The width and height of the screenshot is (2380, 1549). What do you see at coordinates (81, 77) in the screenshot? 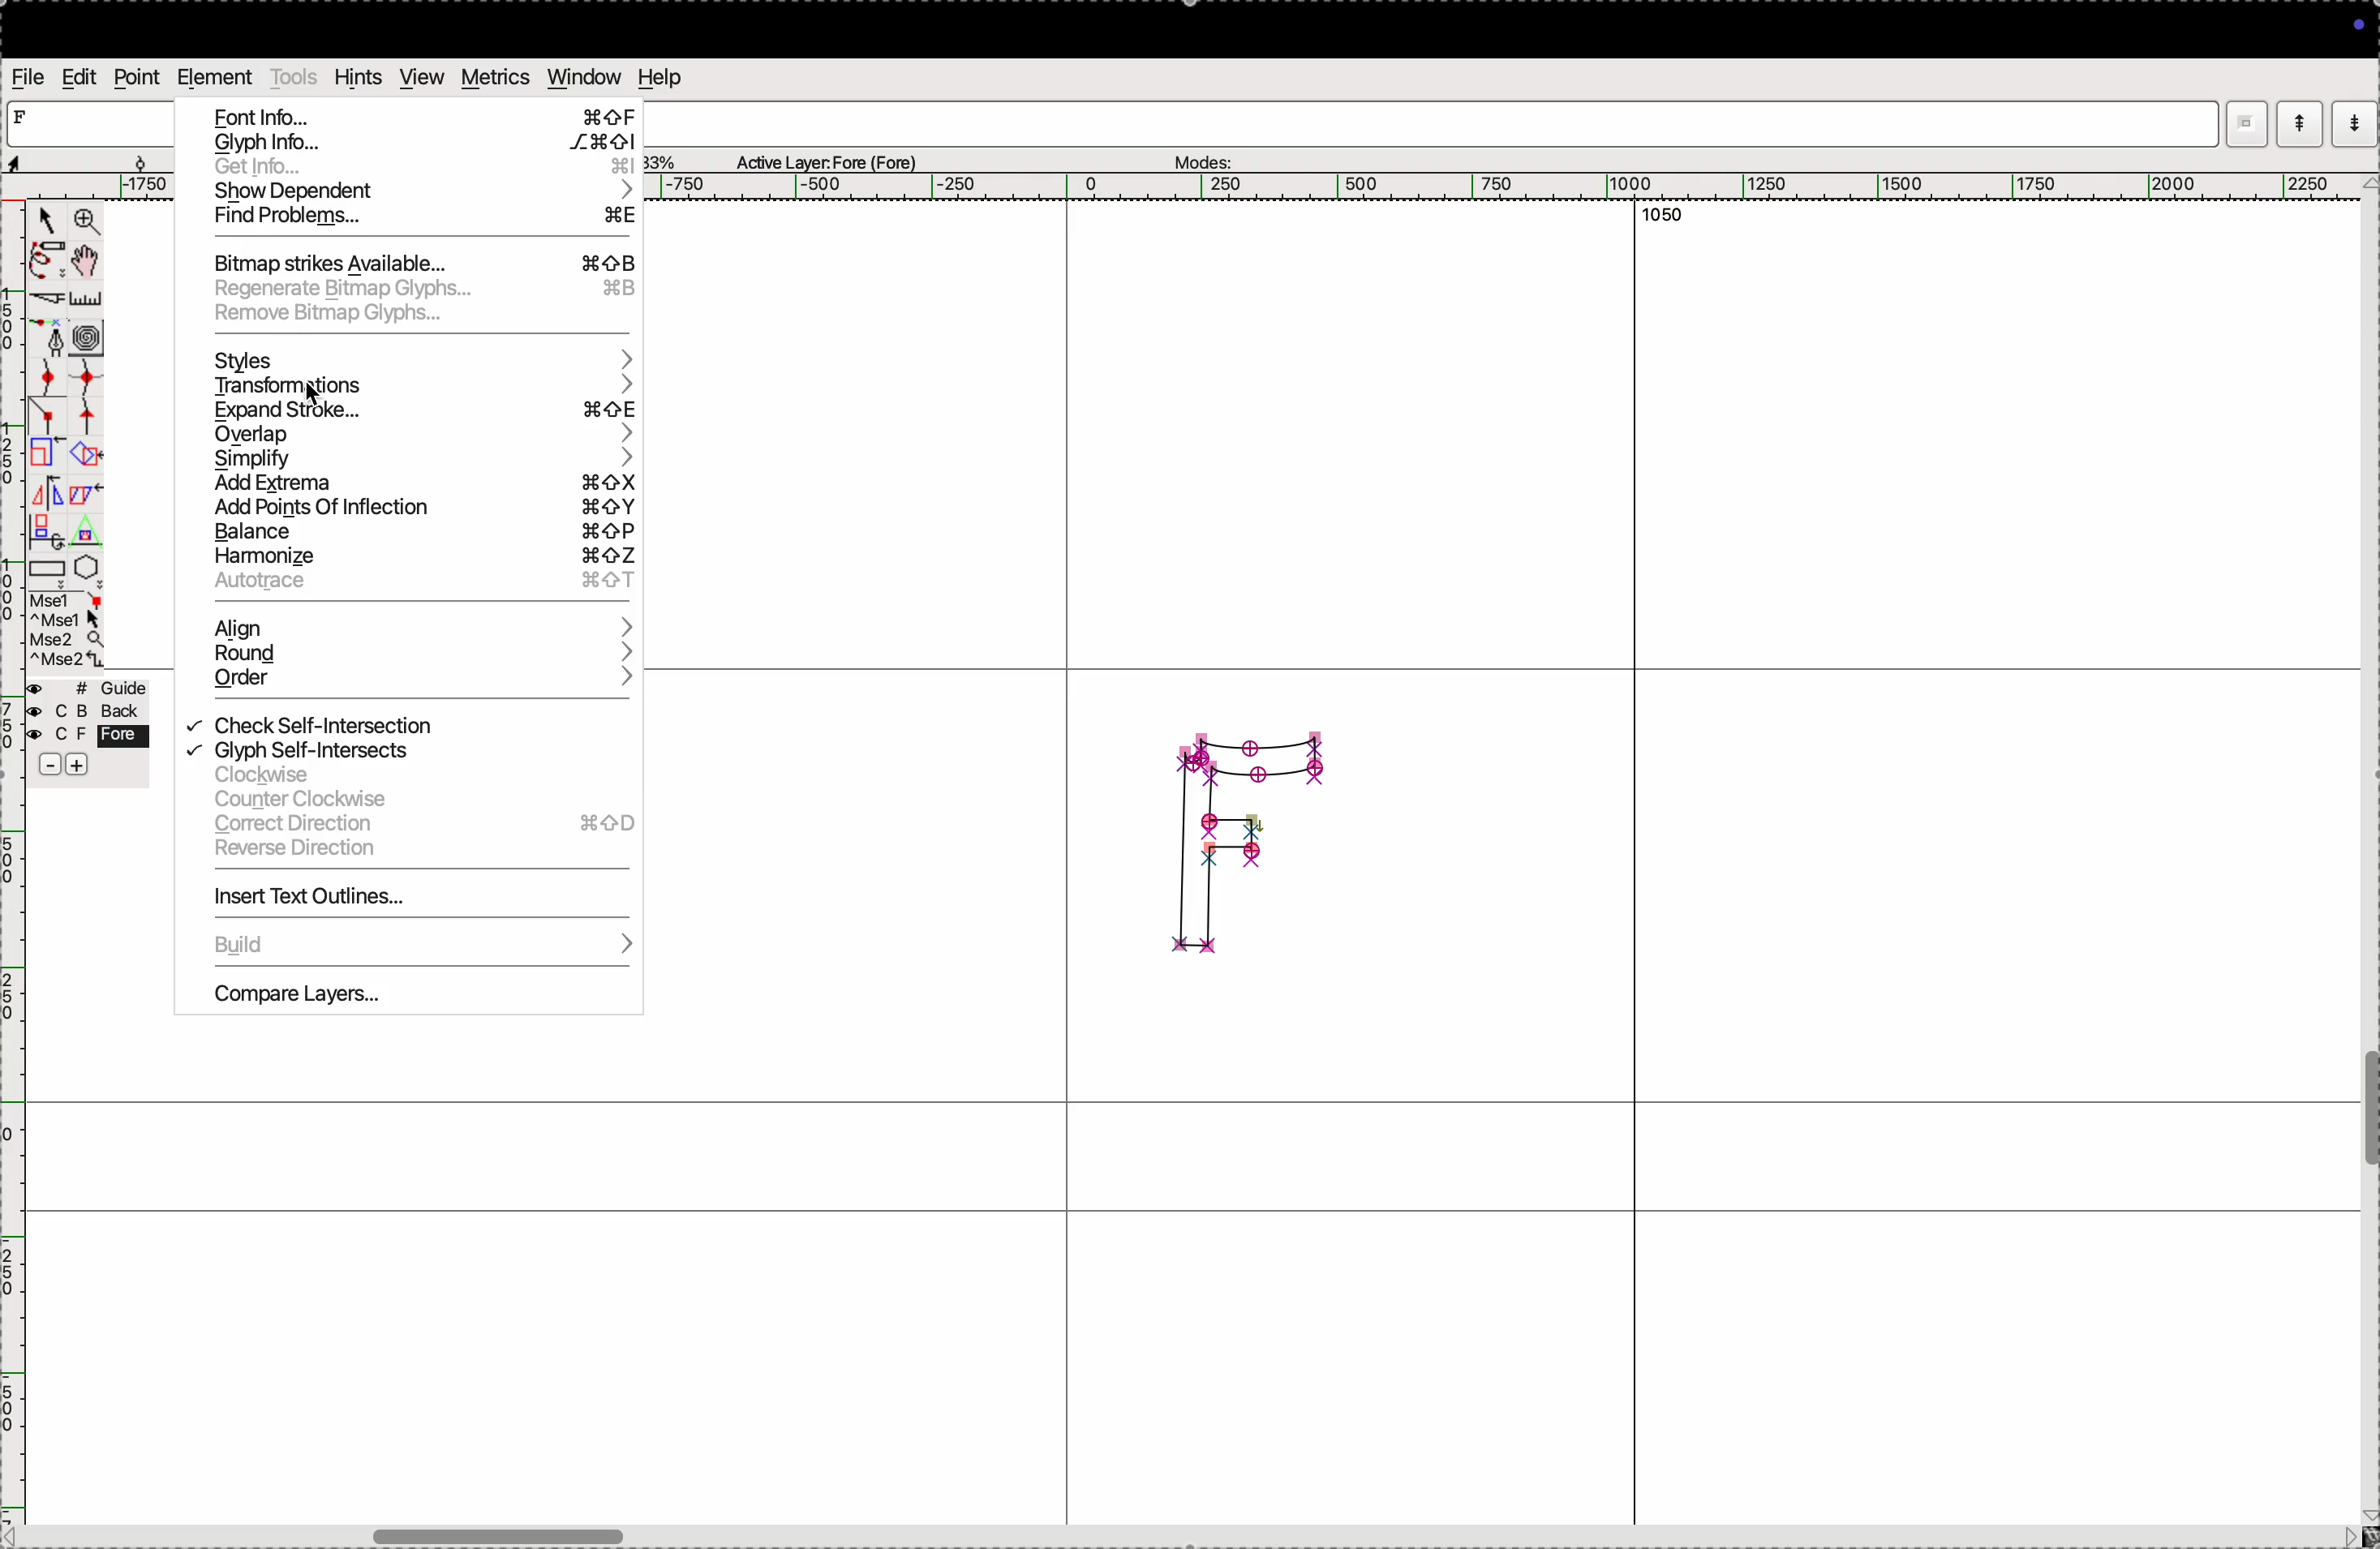
I see `edit` at bounding box center [81, 77].